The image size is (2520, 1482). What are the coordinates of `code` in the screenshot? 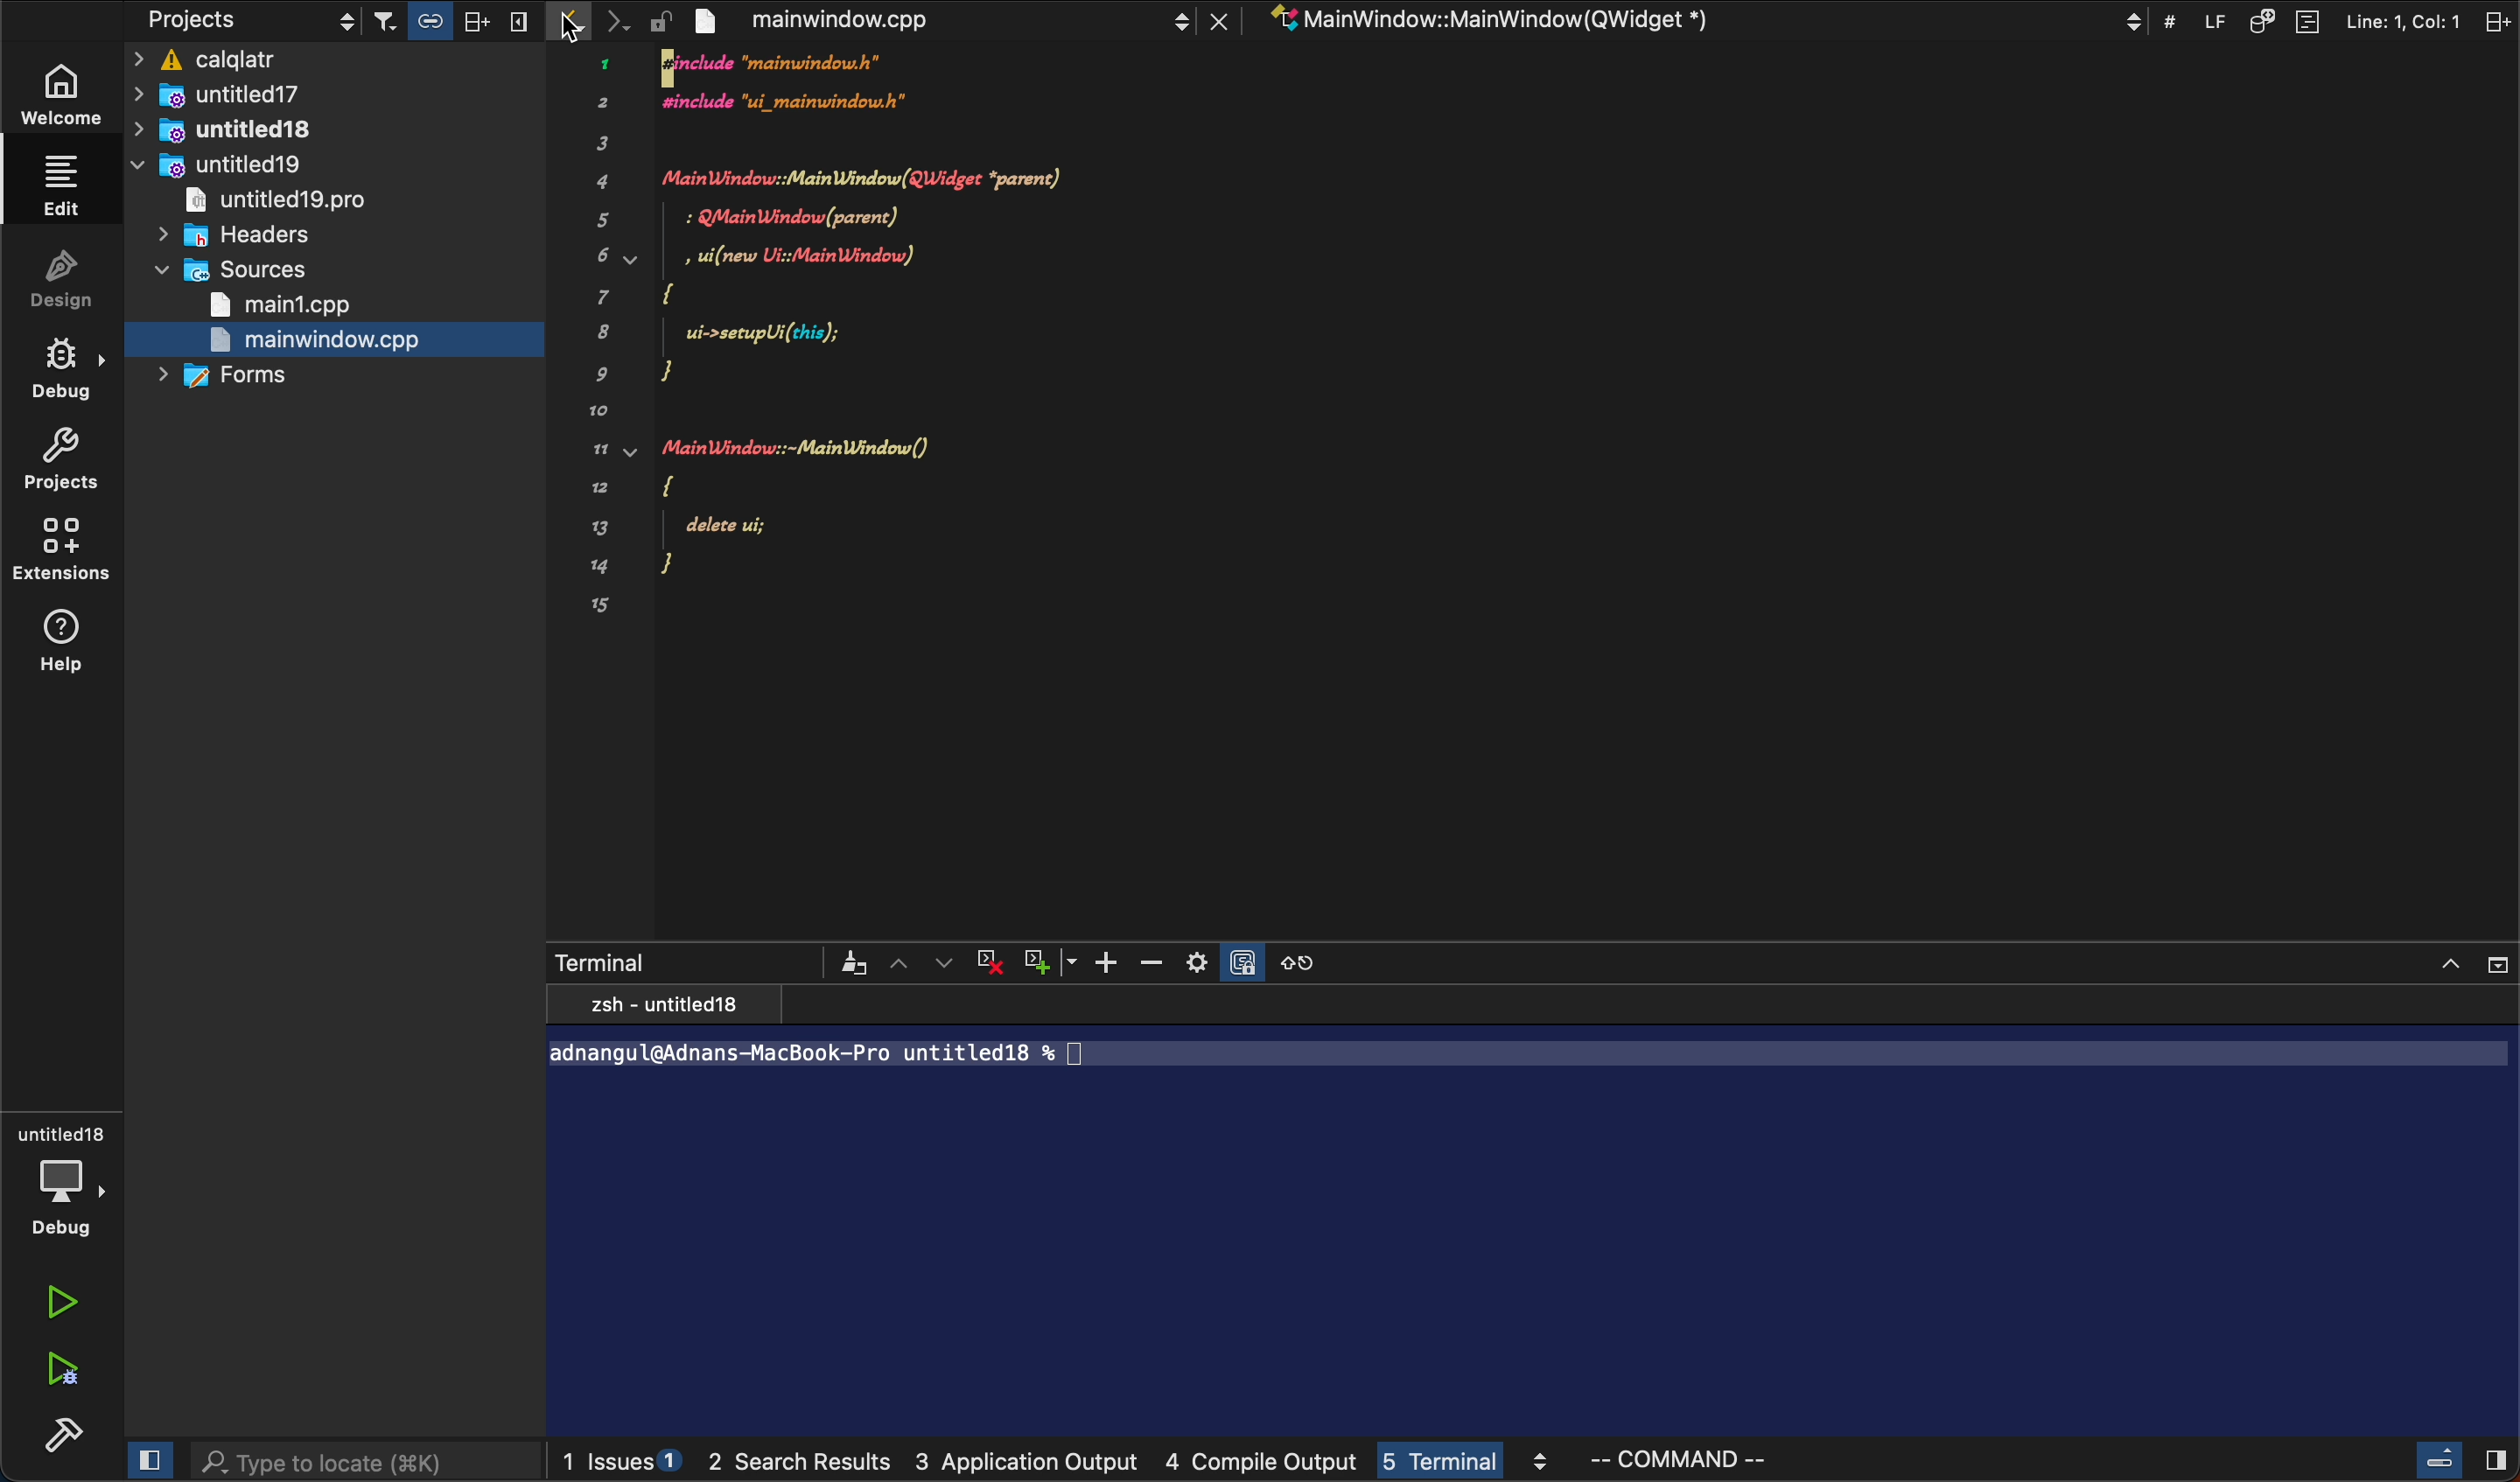 It's located at (878, 358).